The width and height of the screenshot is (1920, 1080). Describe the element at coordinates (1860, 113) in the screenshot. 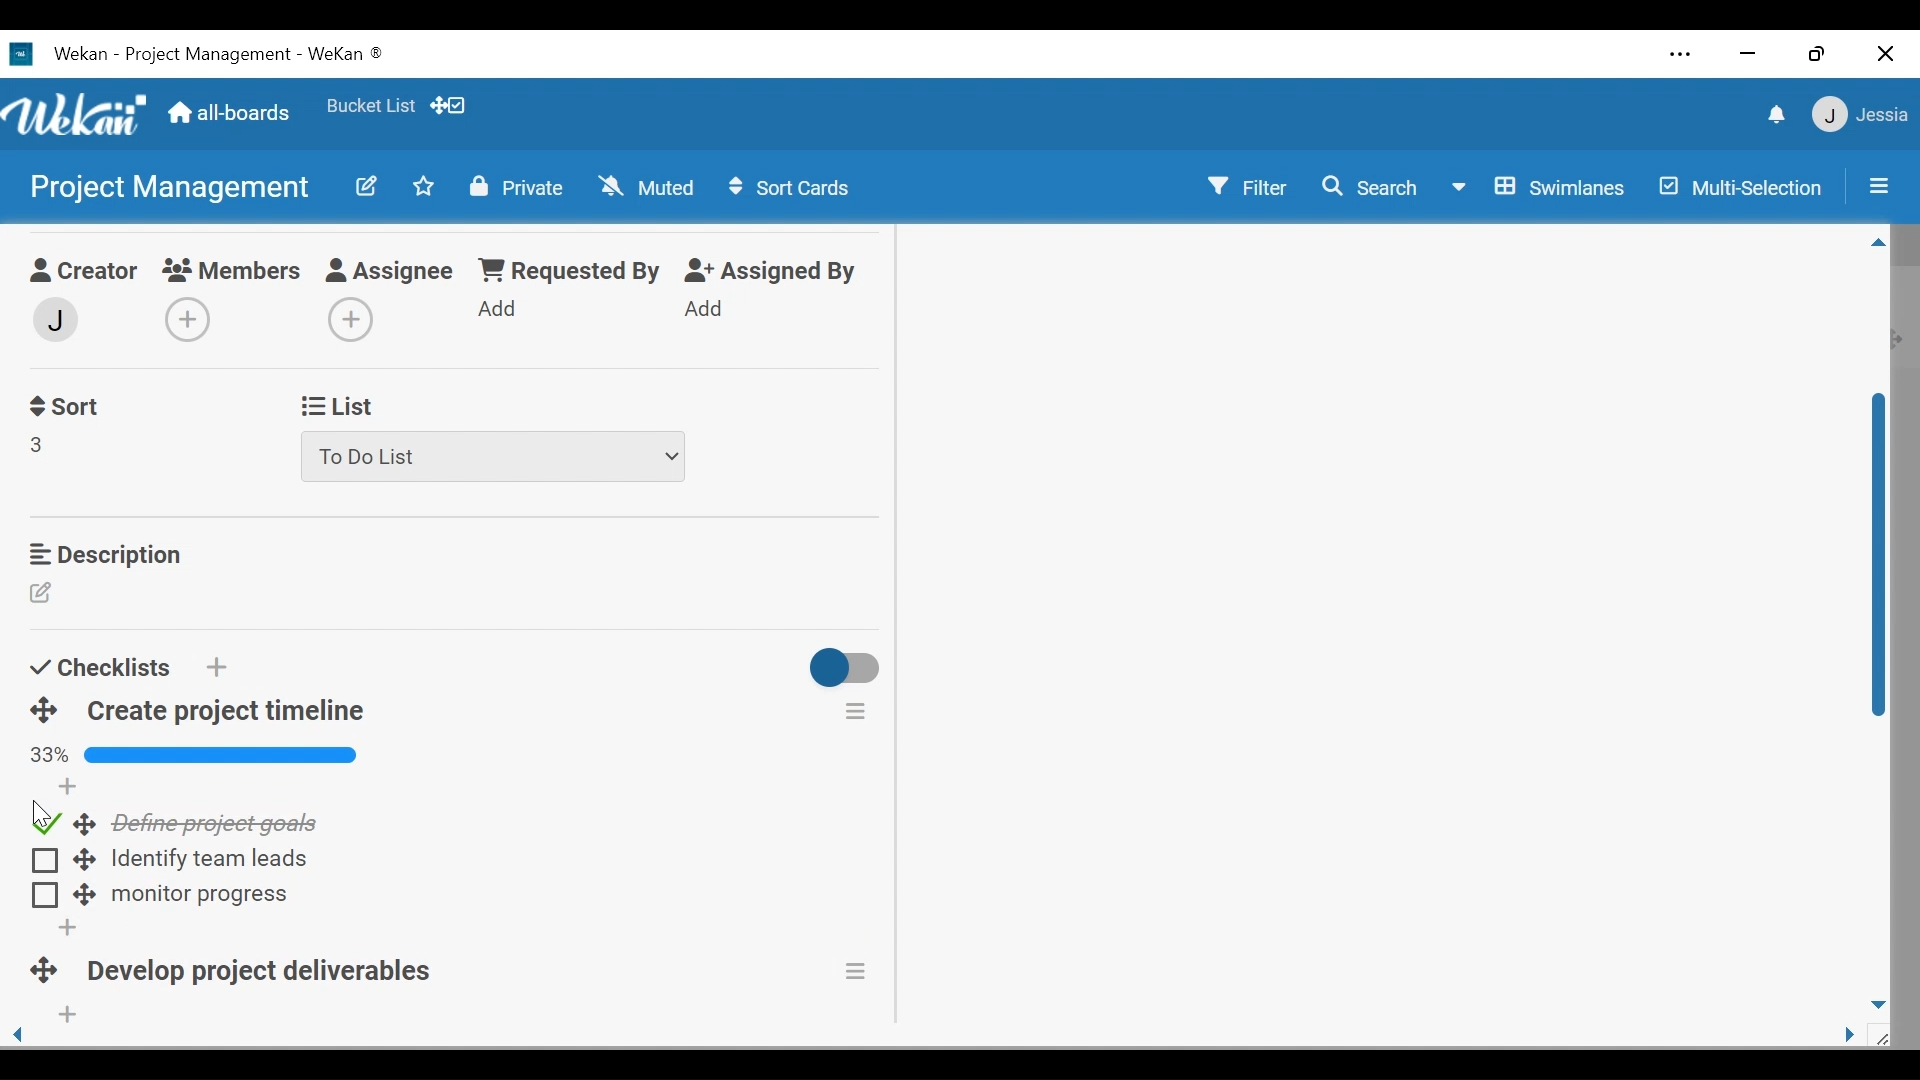

I see `member settings` at that location.